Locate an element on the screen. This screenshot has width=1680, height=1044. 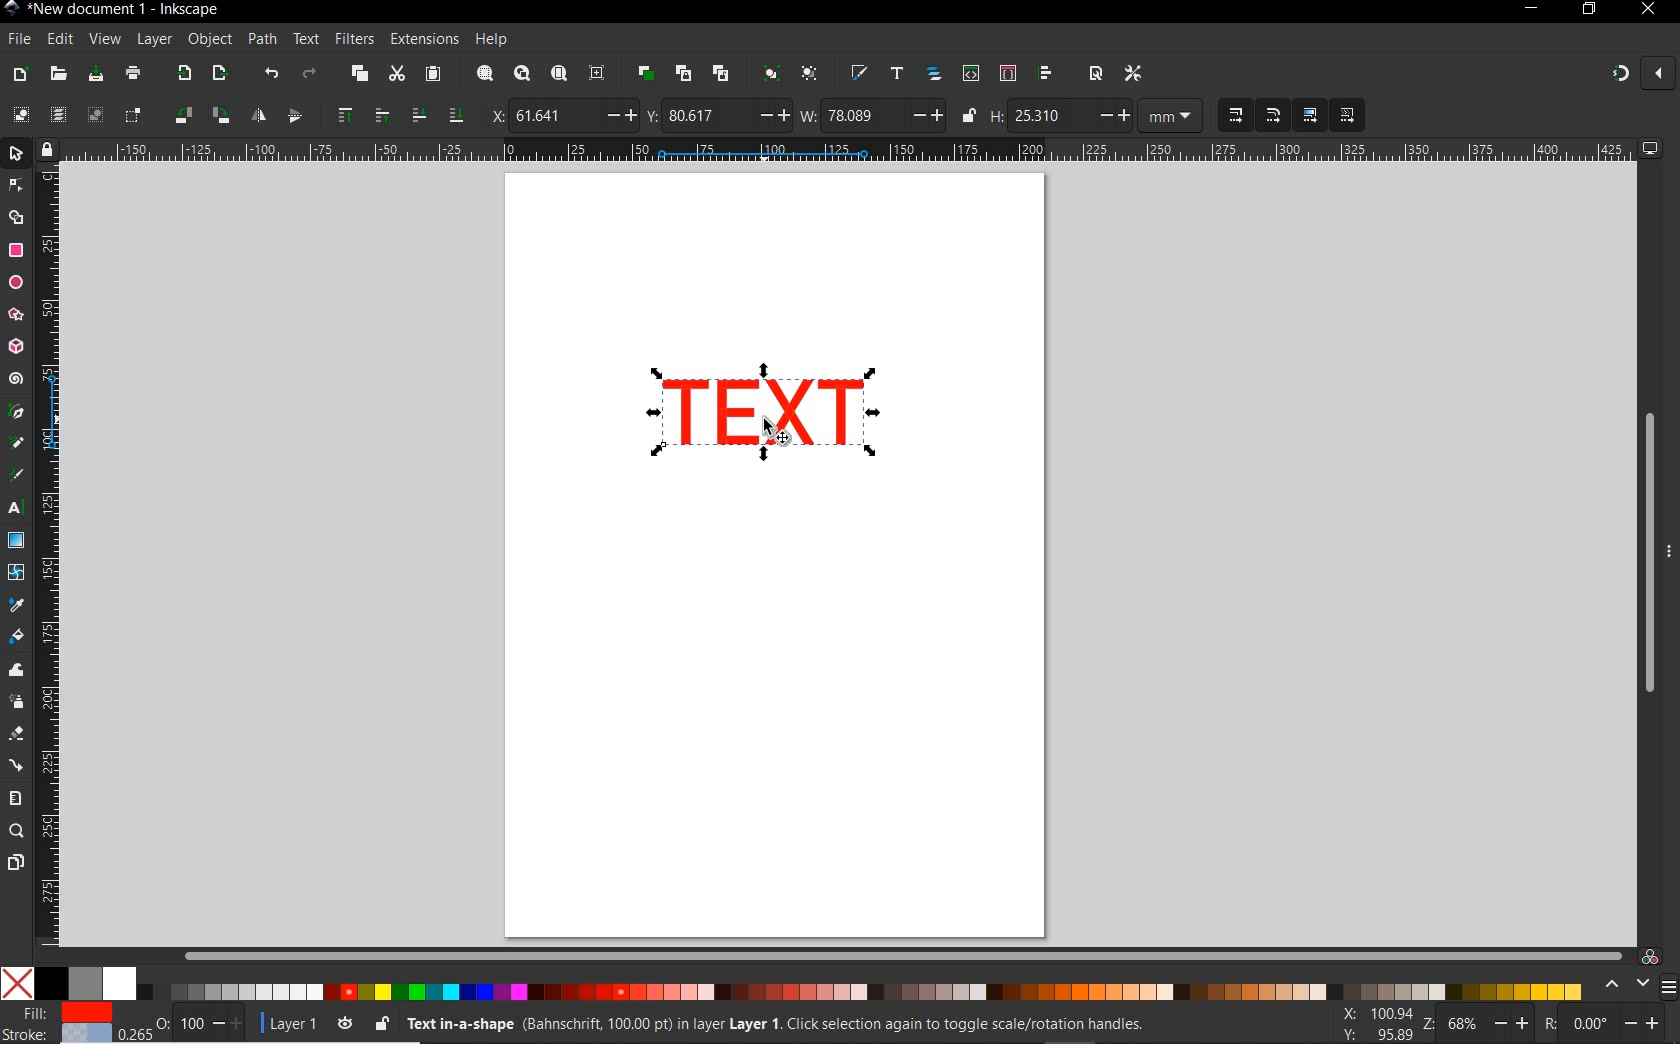
width of selection is located at coordinates (872, 115).